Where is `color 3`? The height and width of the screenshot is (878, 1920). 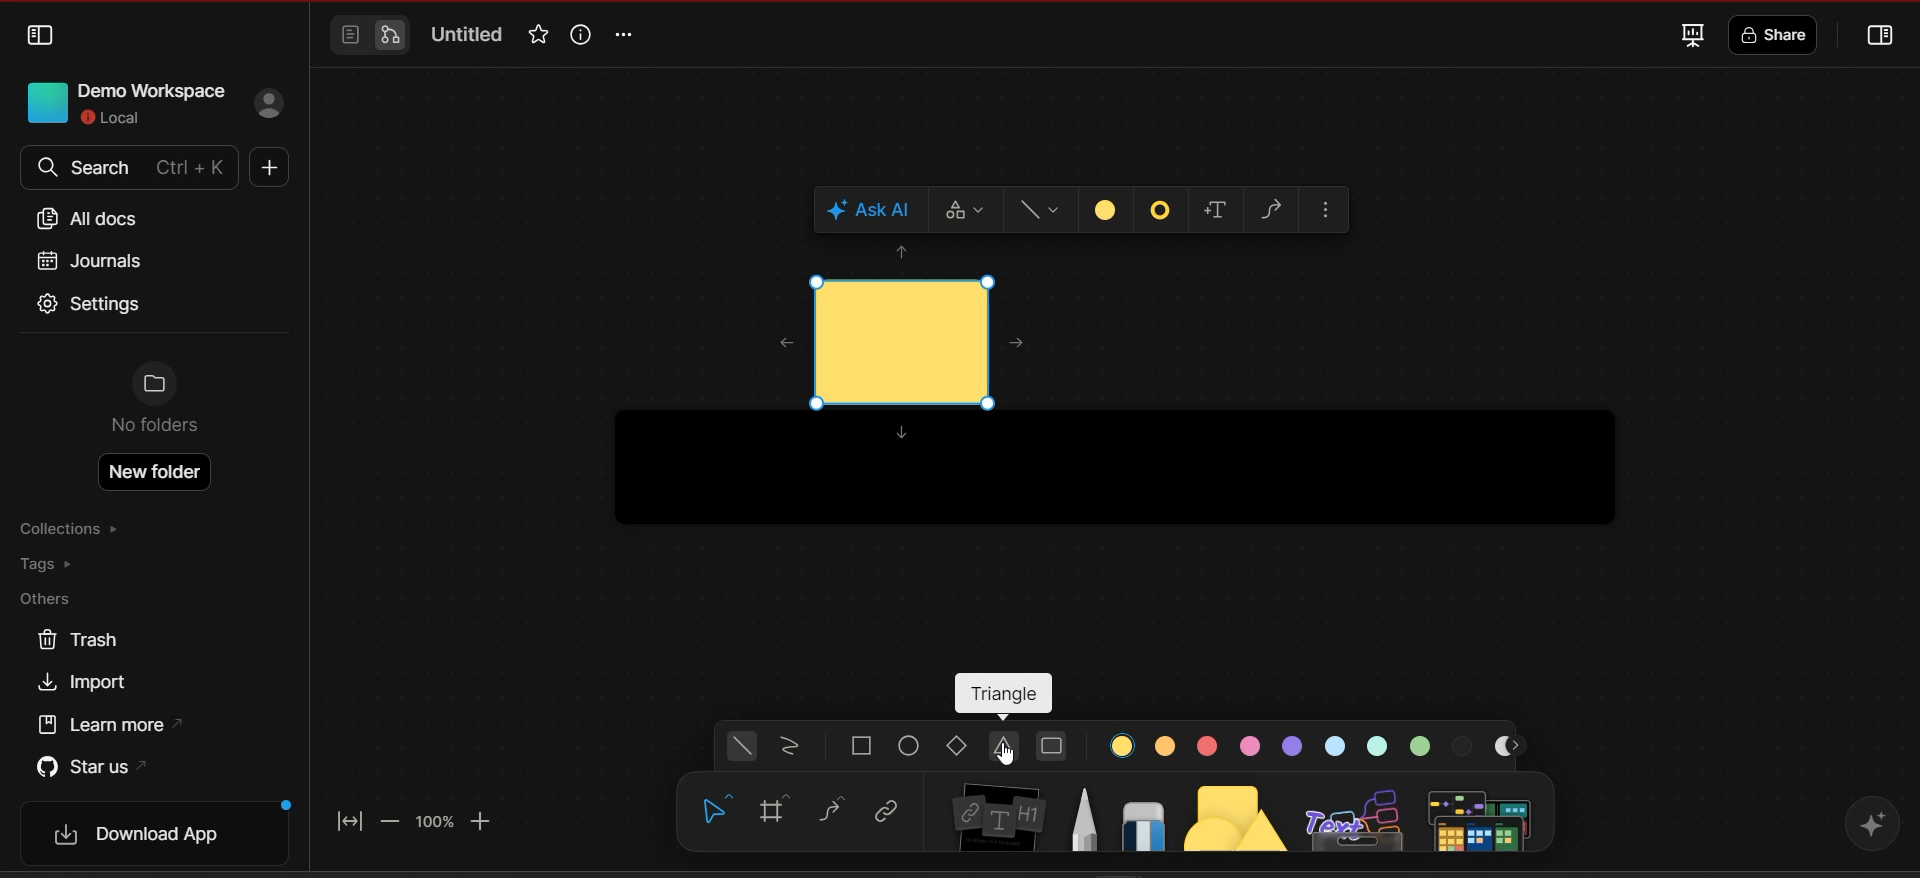
color 3 is located at coordinates (1206, 747).